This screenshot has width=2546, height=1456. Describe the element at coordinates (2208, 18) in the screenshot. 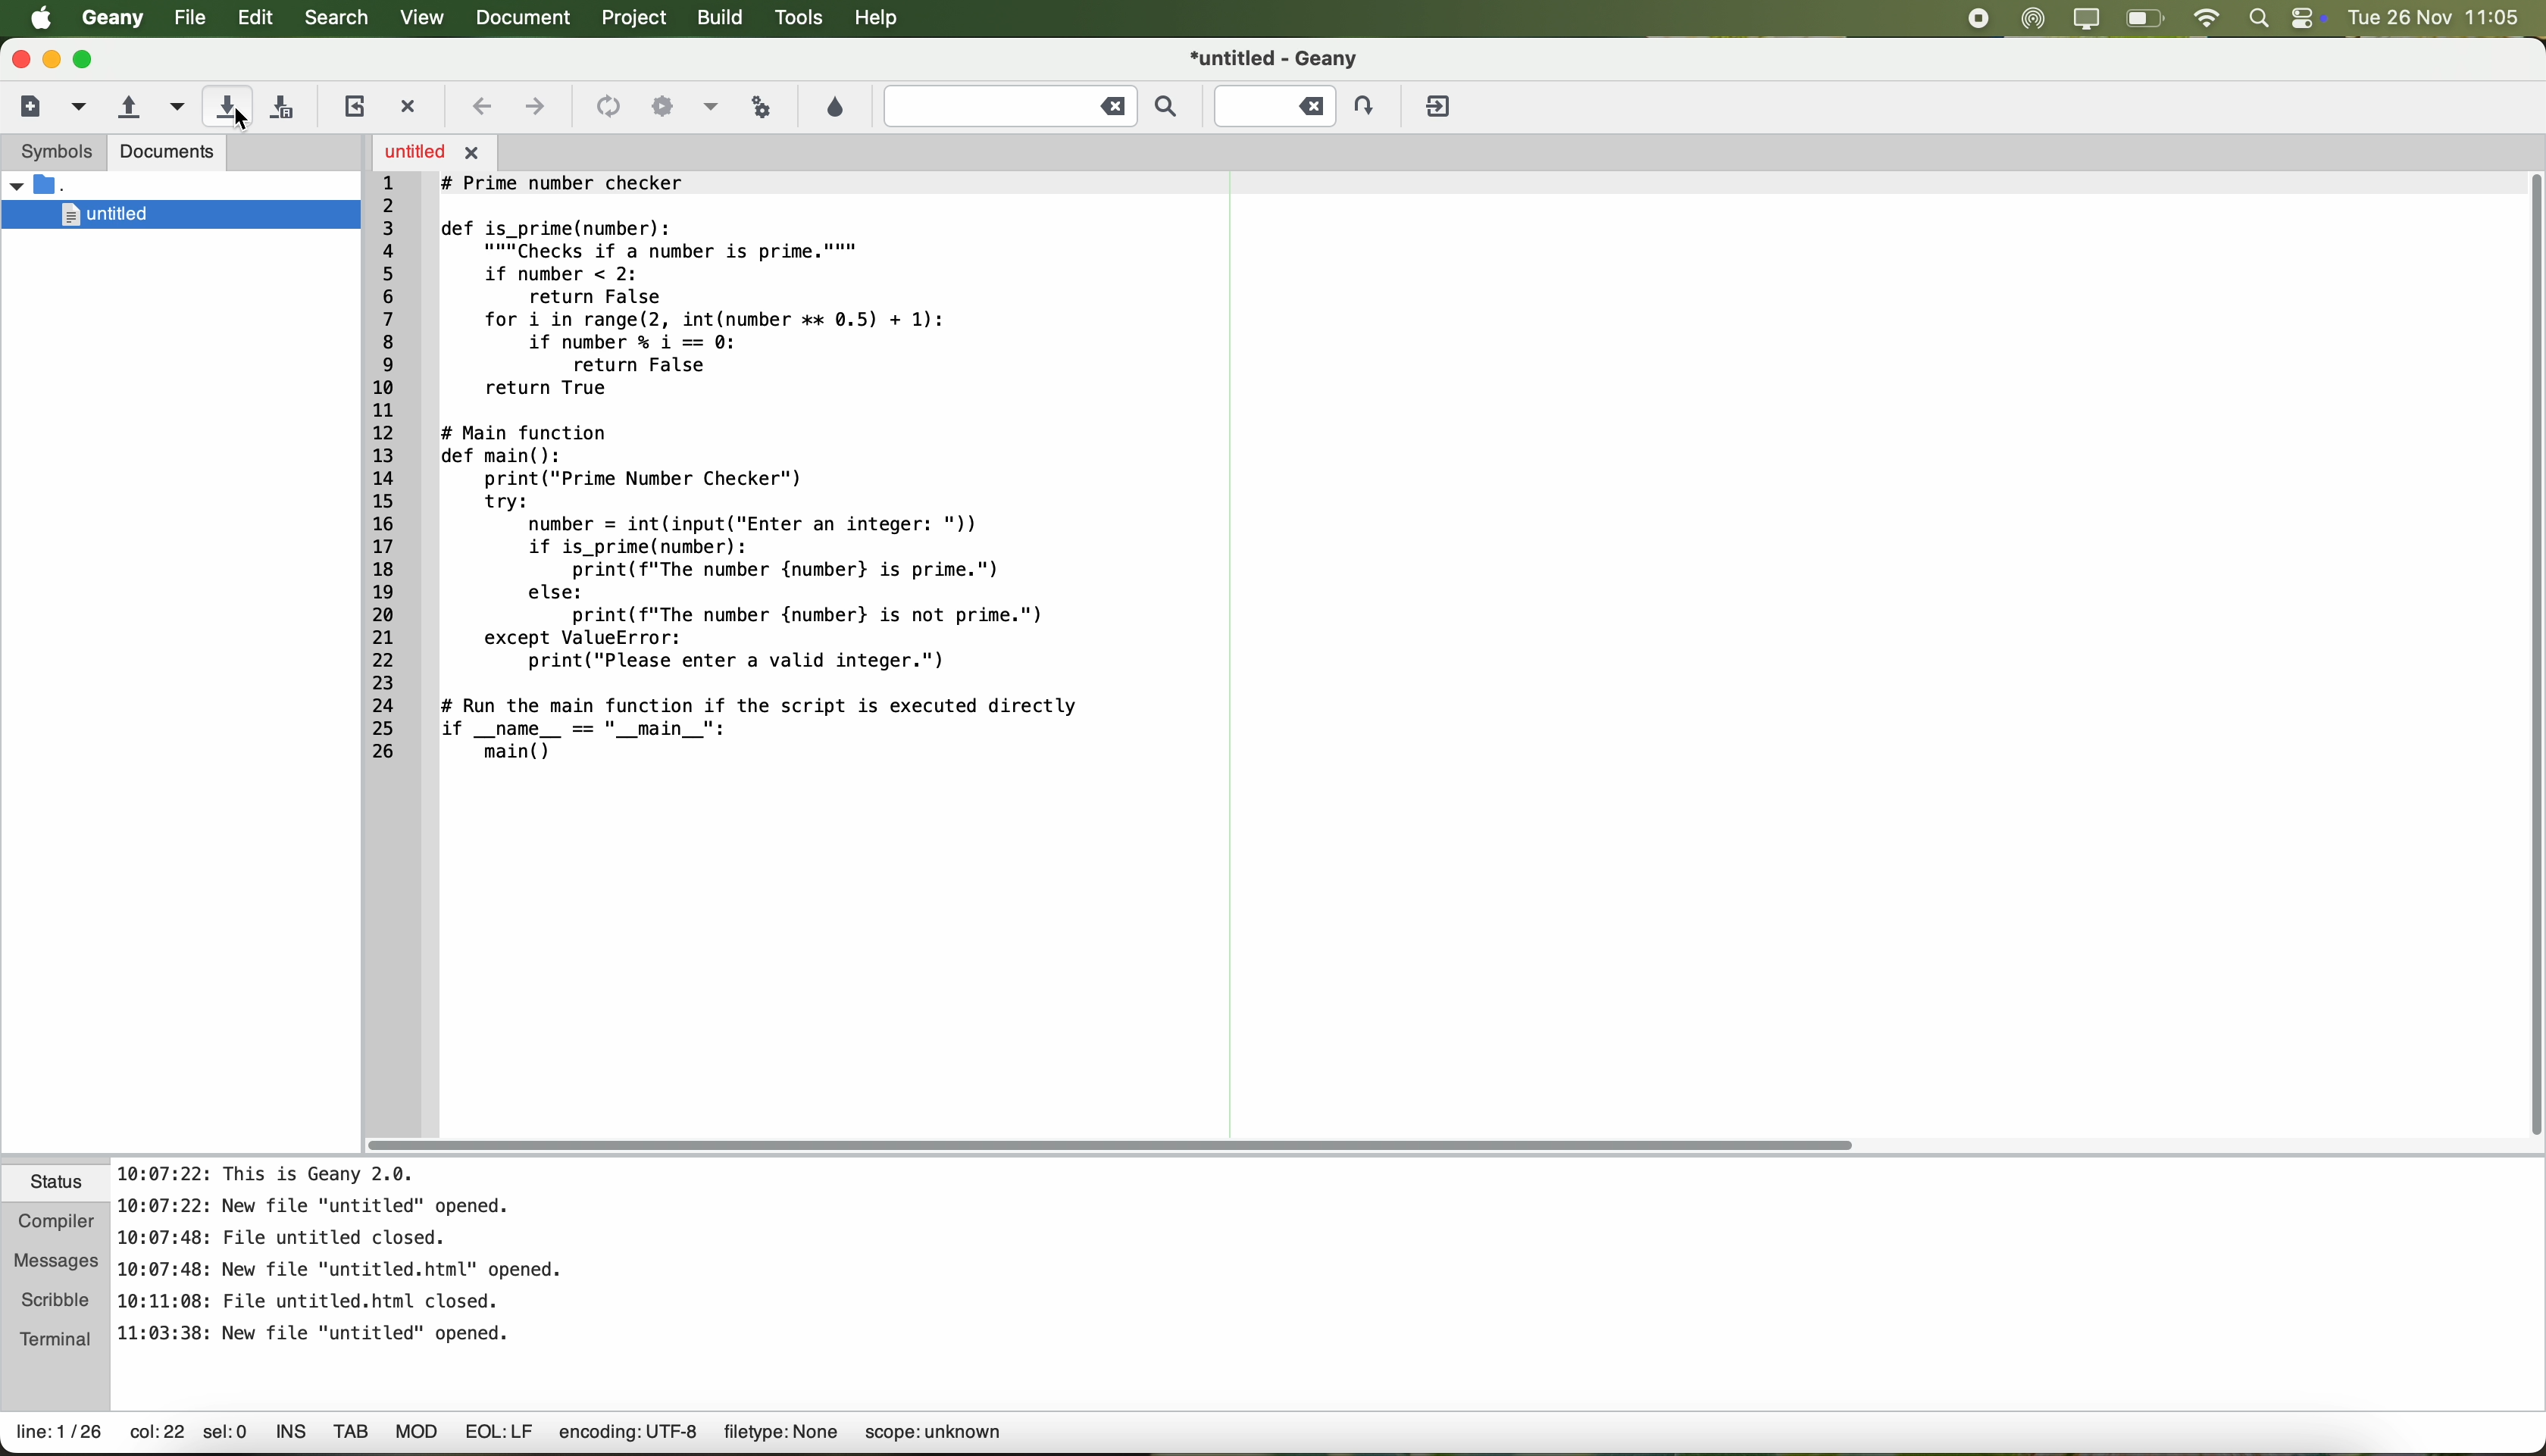

I see `wifi` at that location.